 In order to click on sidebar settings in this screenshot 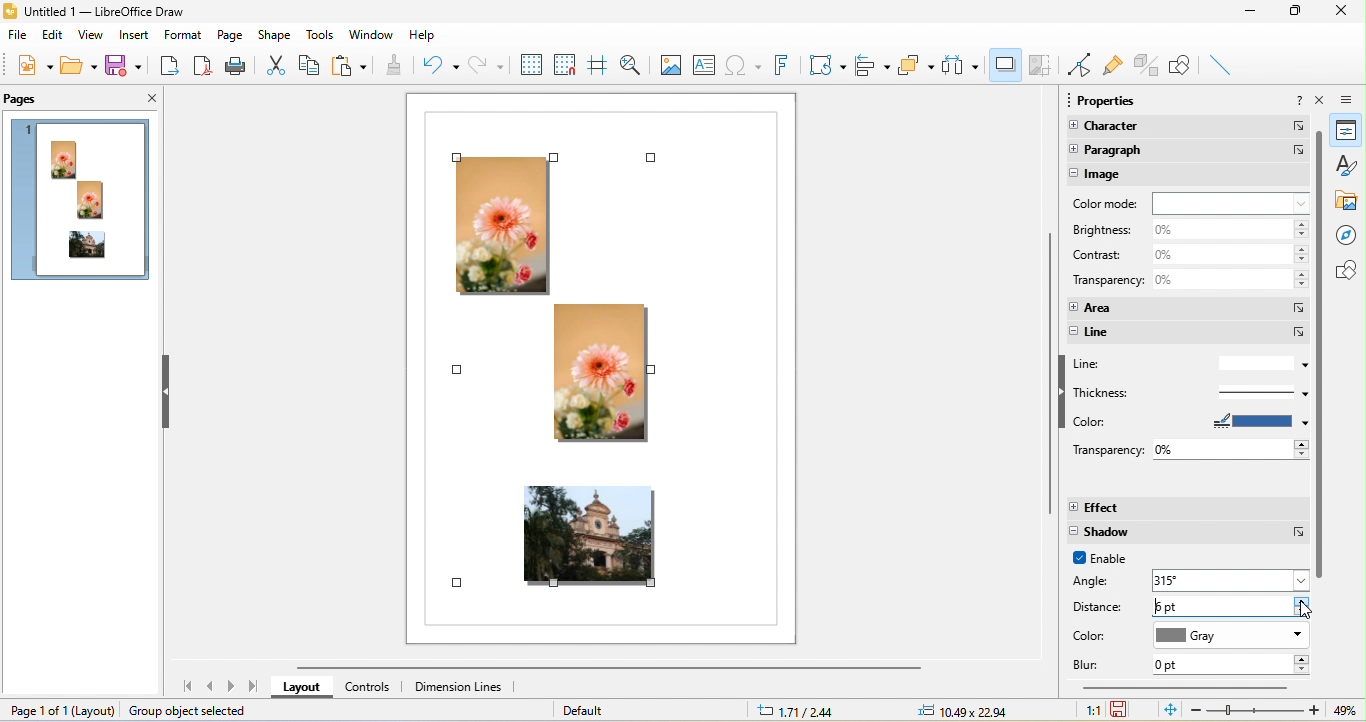, I will do `click(1352, 100)`.